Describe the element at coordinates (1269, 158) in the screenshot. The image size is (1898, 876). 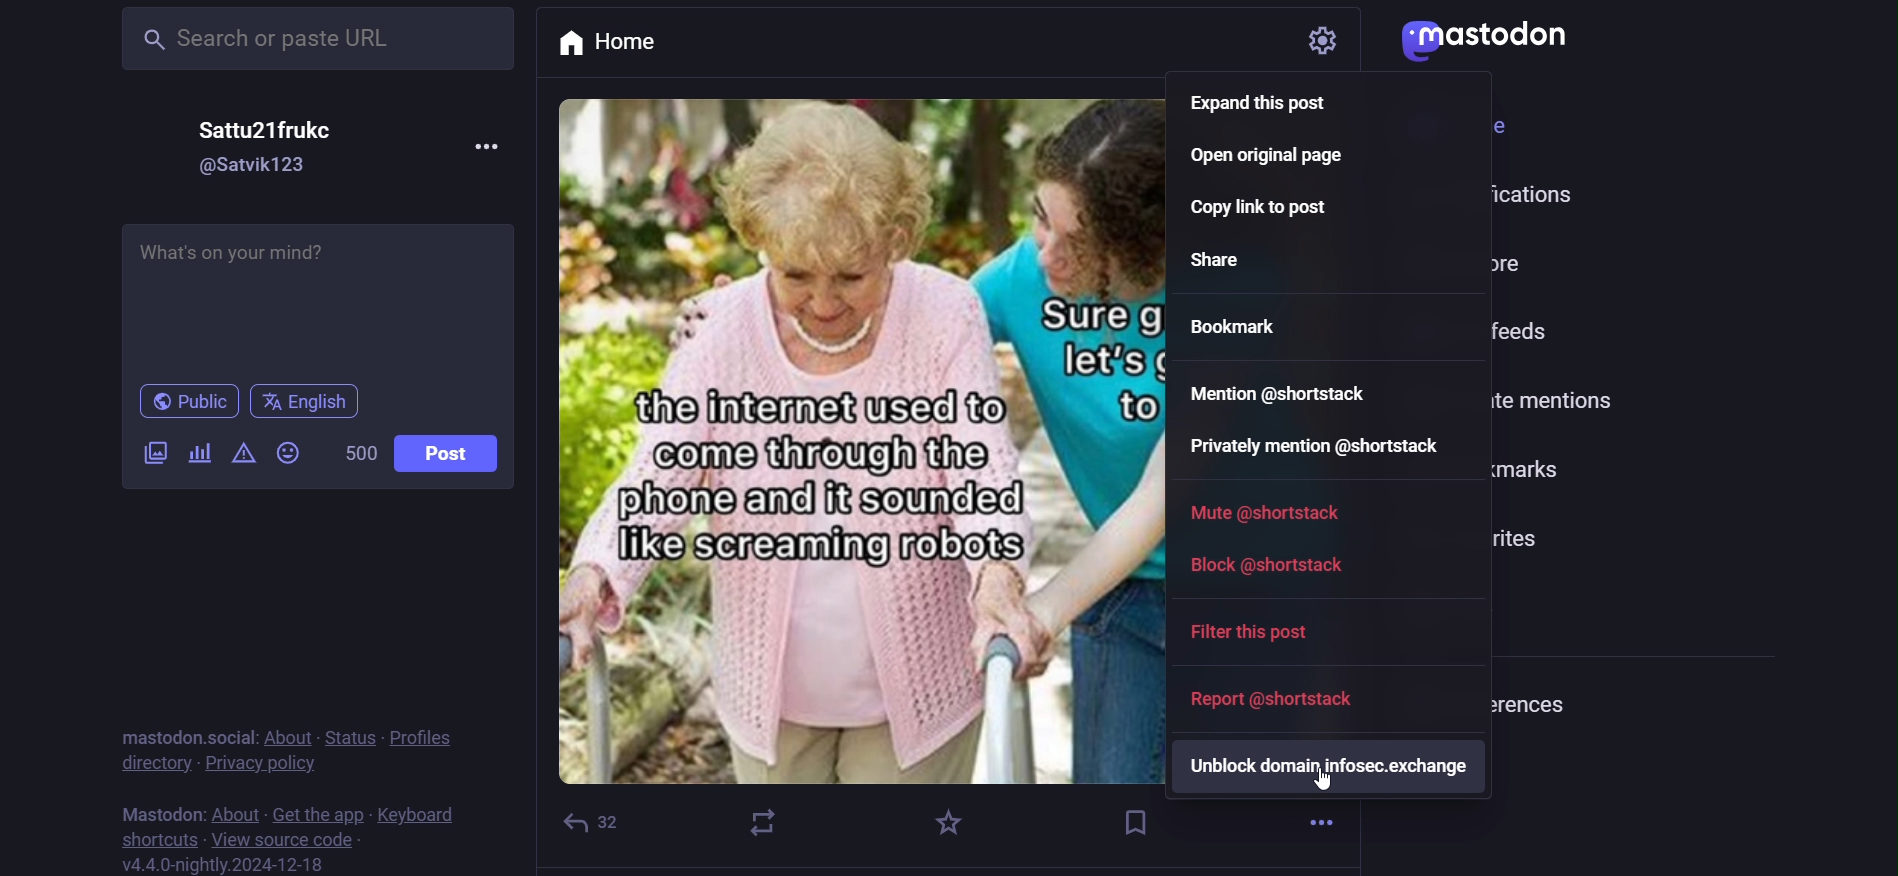
I see `open original page` at that location.